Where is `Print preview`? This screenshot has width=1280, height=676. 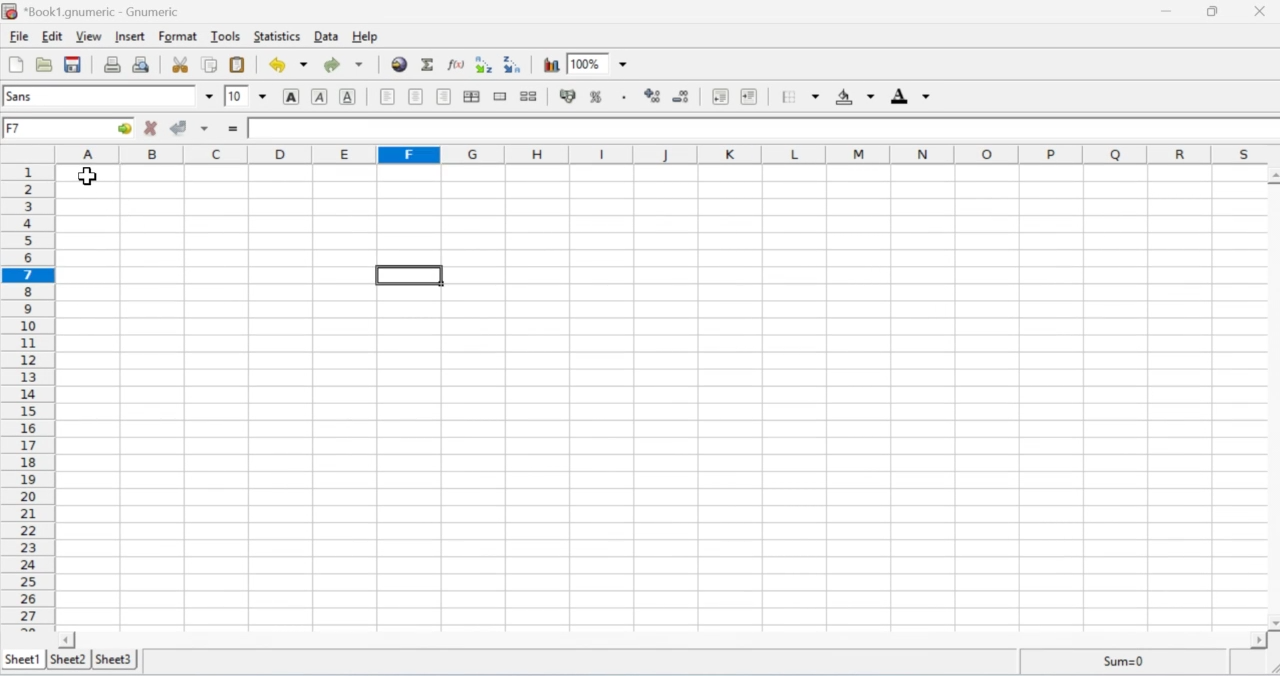 Print preview is located at coordinates (142, 65).